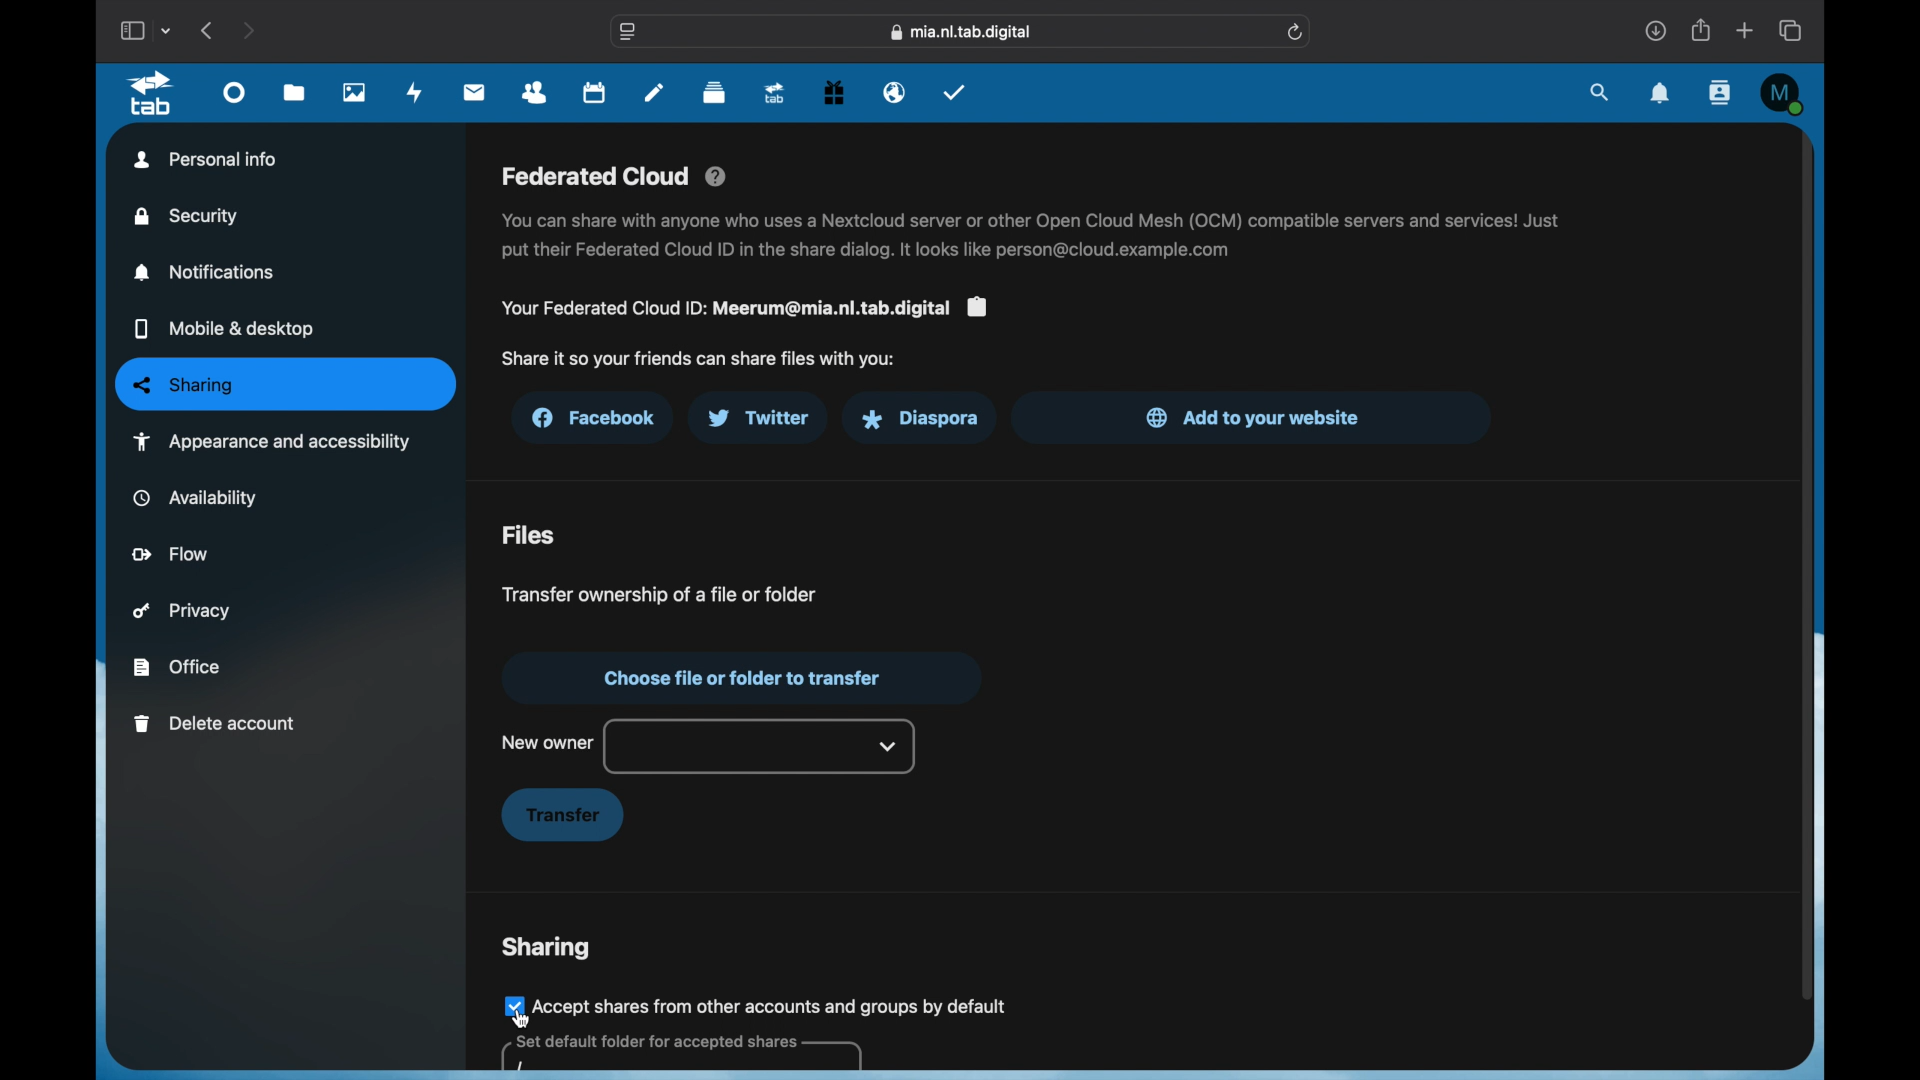  What do you see at coordinates (196, 497) in the screenshot?
I see `availability` at bounding box center [196, 497].